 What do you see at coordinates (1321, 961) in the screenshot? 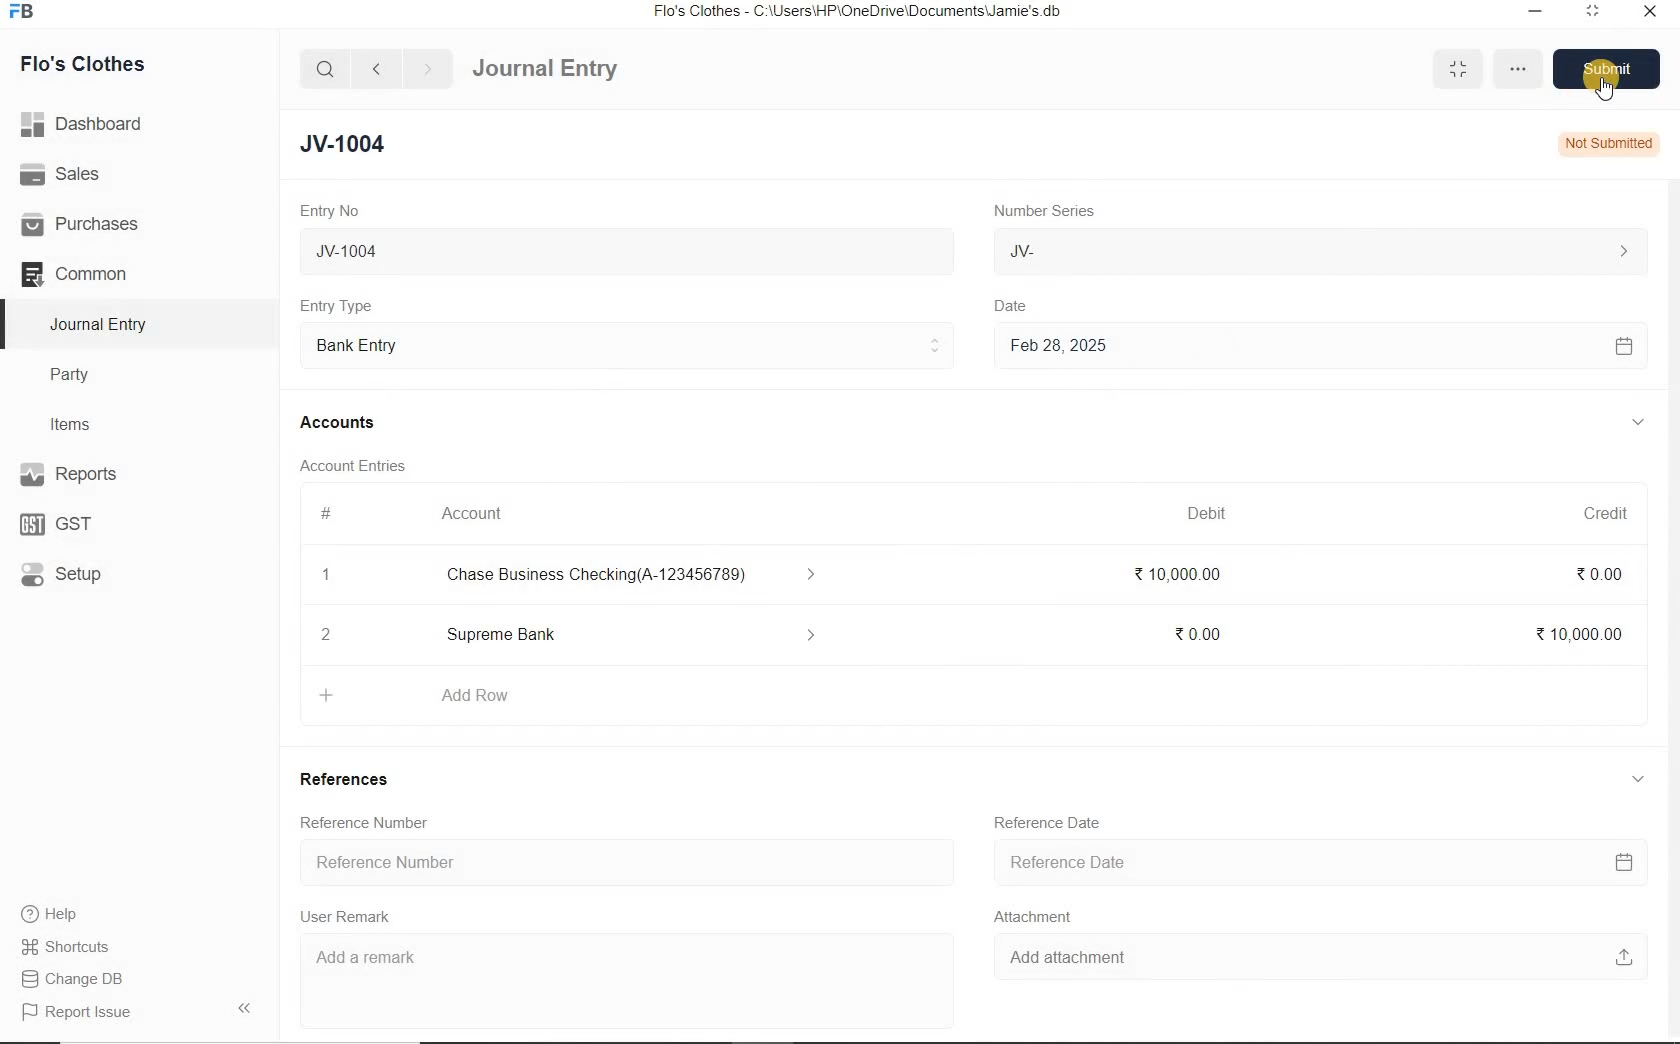
I see `Add attachment` at bounding box center [1321, 961].